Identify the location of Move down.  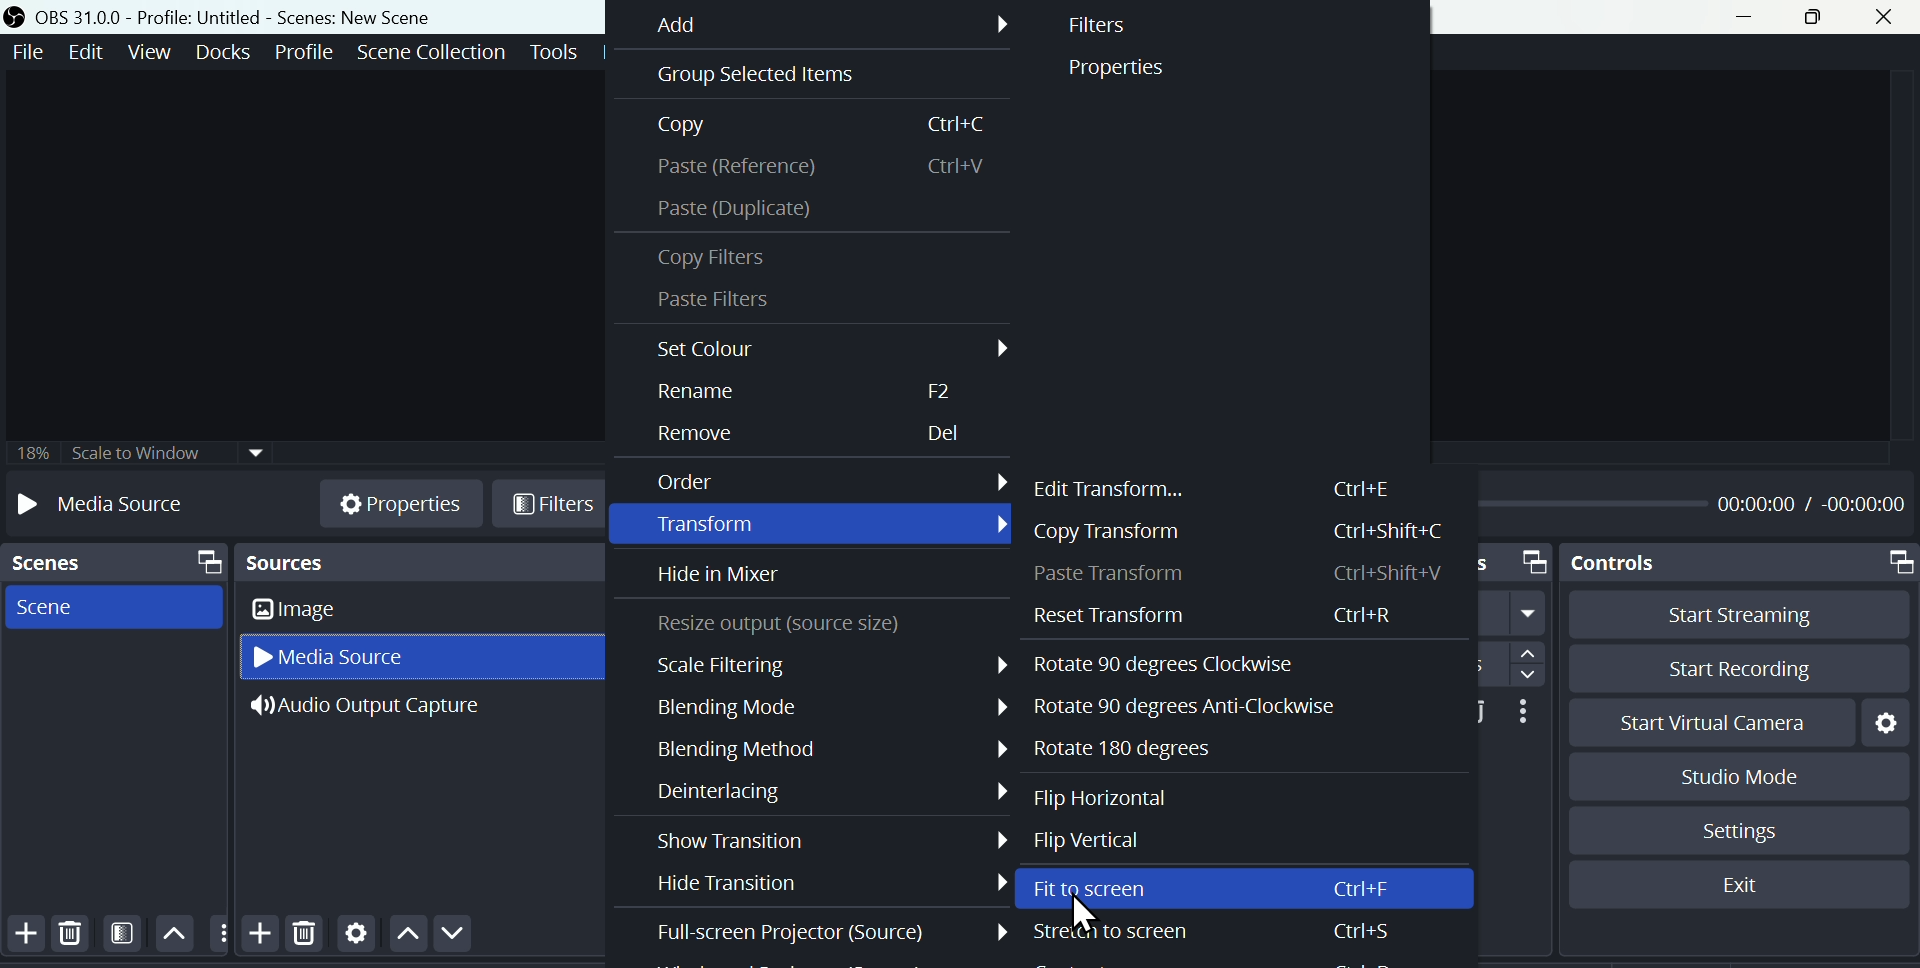
(445, 936).